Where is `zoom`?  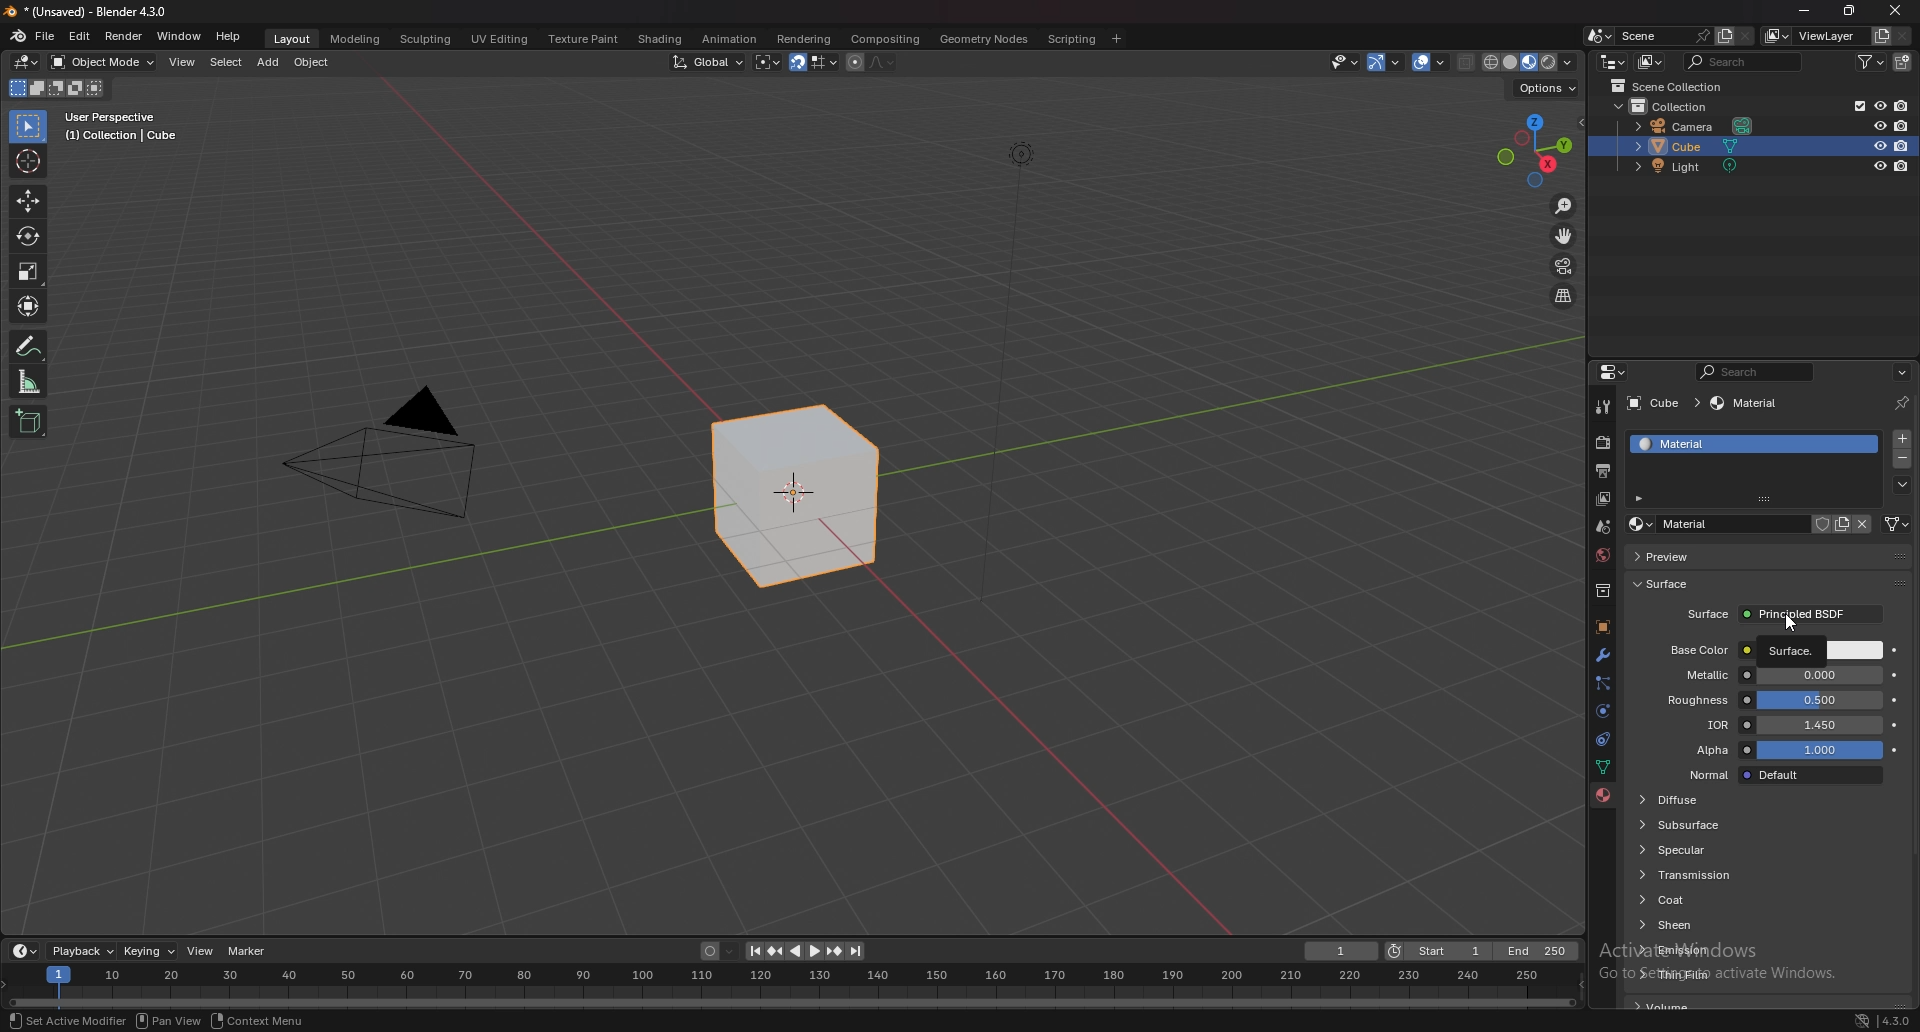 zoom is located at coordinates (1564, 208).